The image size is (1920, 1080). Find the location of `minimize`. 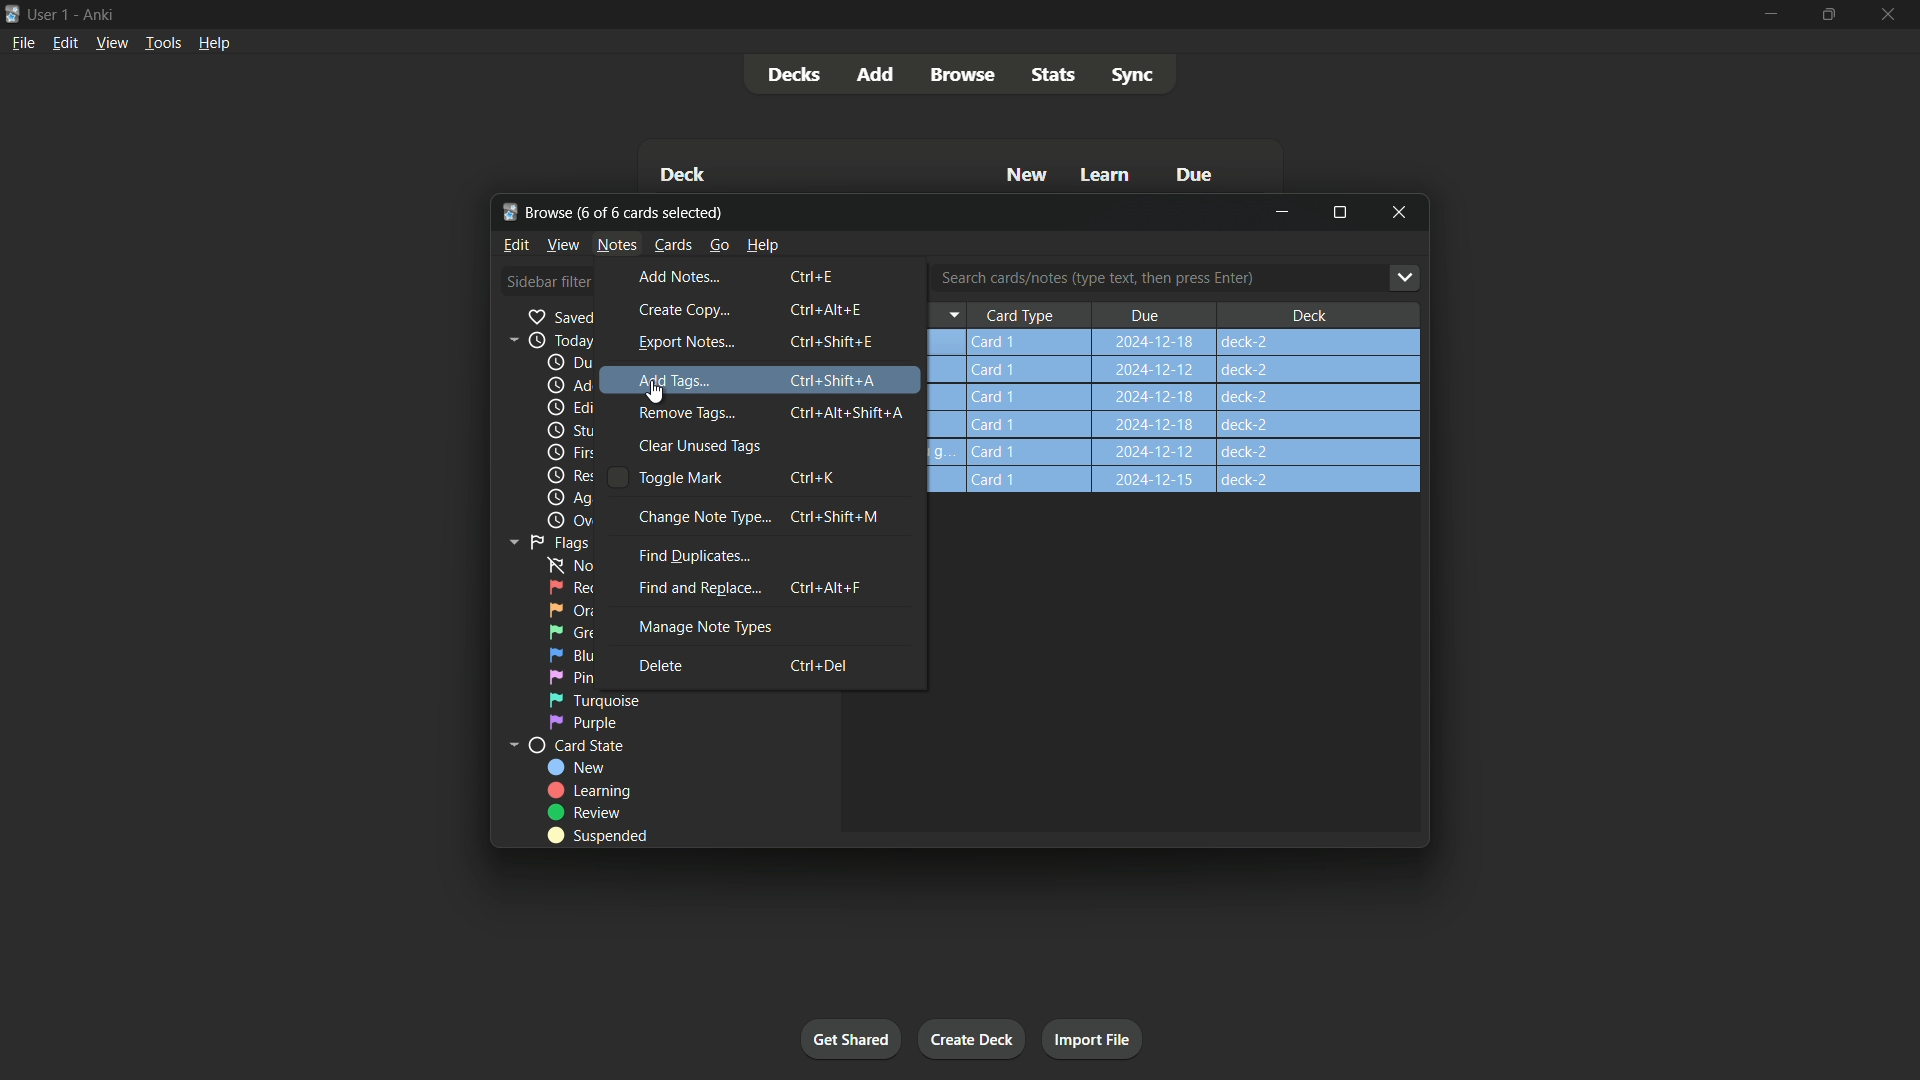

minimize is located at coordinates (1283, 213).